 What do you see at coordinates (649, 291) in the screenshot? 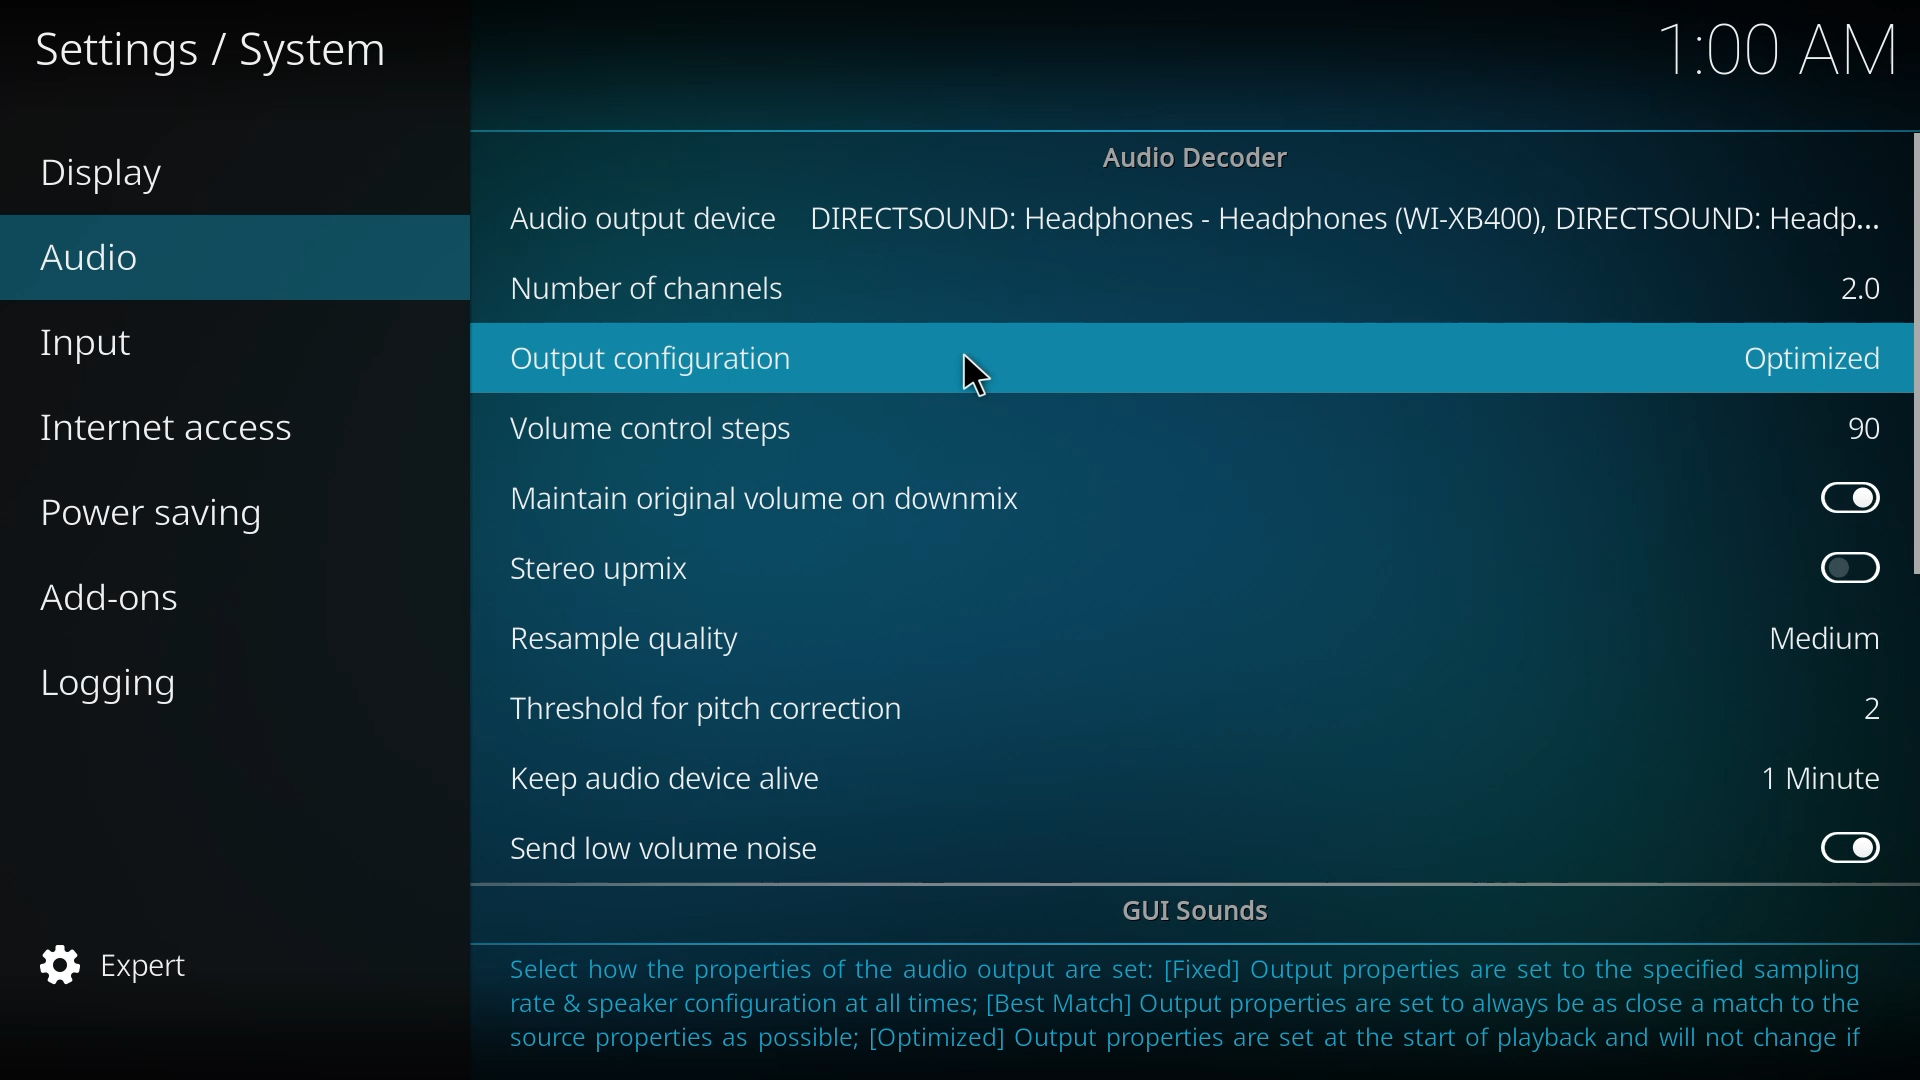
I see `no of chanel` at bounding box center [649, 291].